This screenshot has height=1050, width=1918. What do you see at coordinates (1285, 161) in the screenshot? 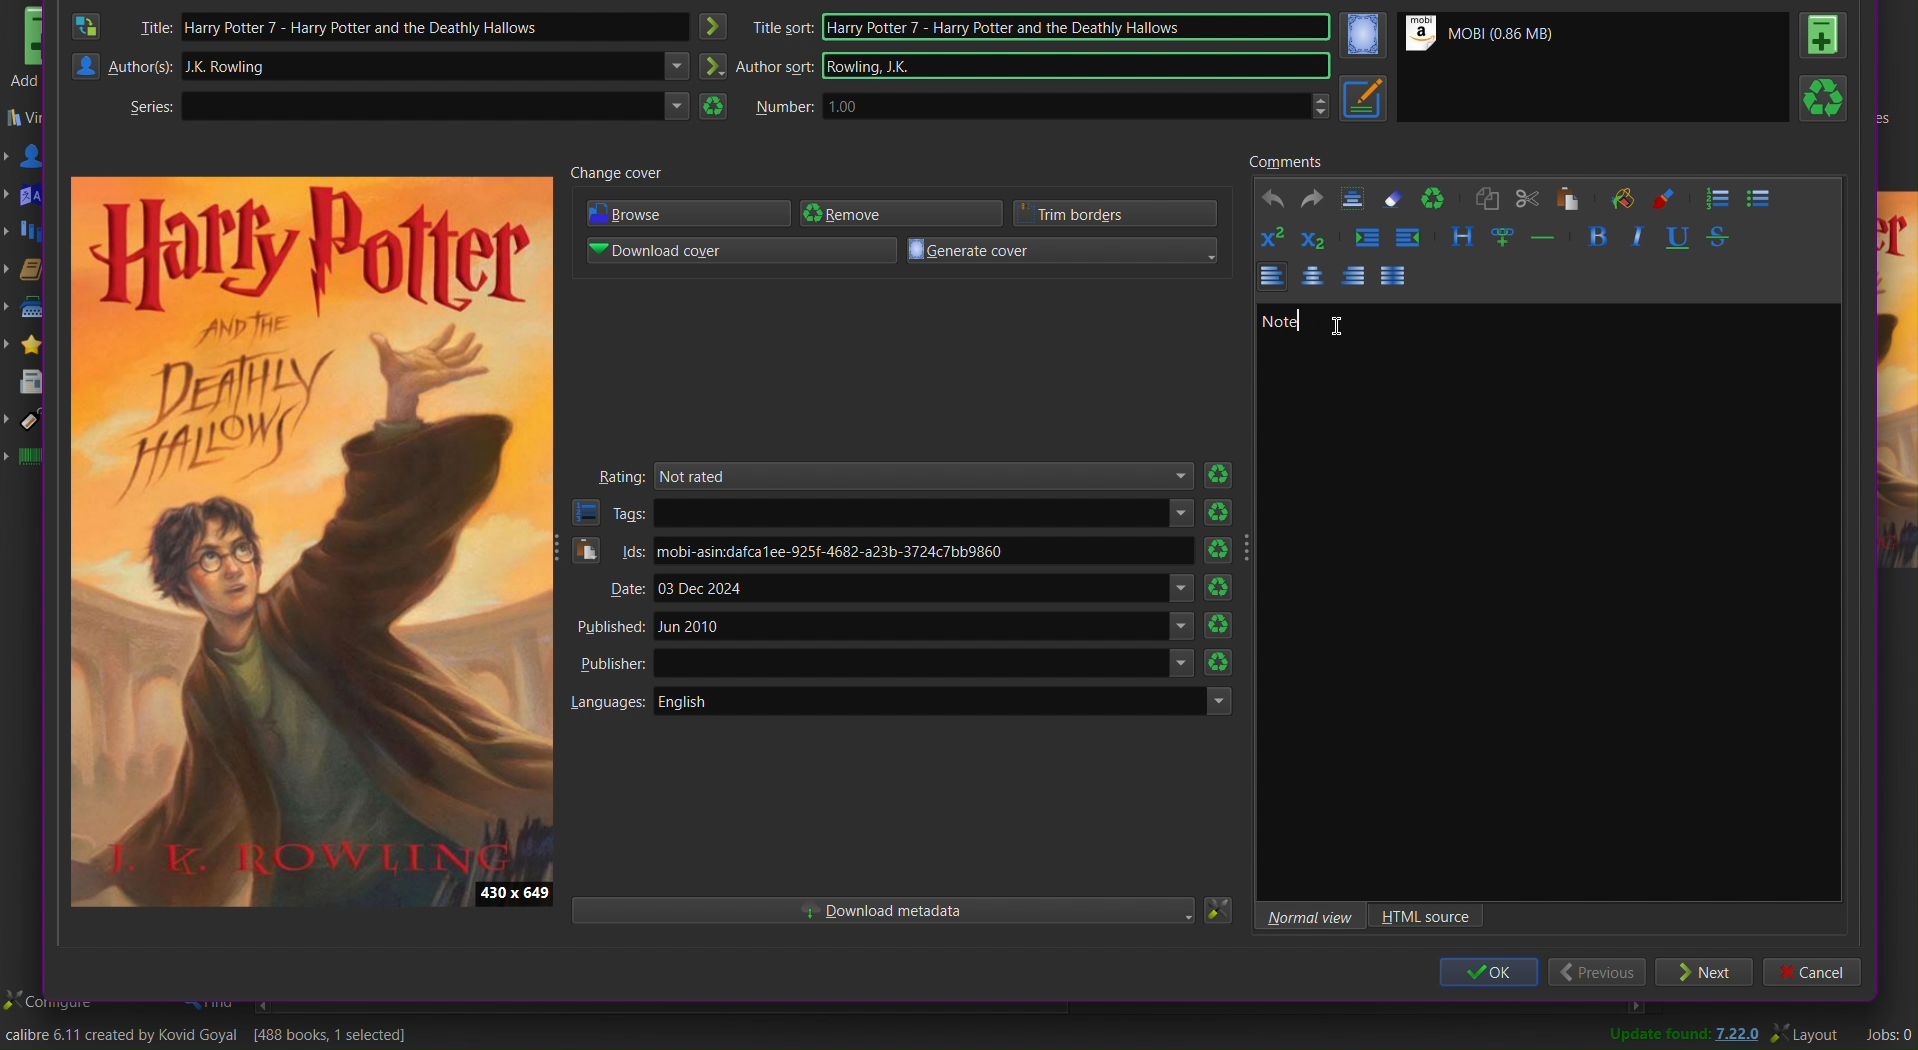
I see `Comments` at bounding box center [1285, 161].